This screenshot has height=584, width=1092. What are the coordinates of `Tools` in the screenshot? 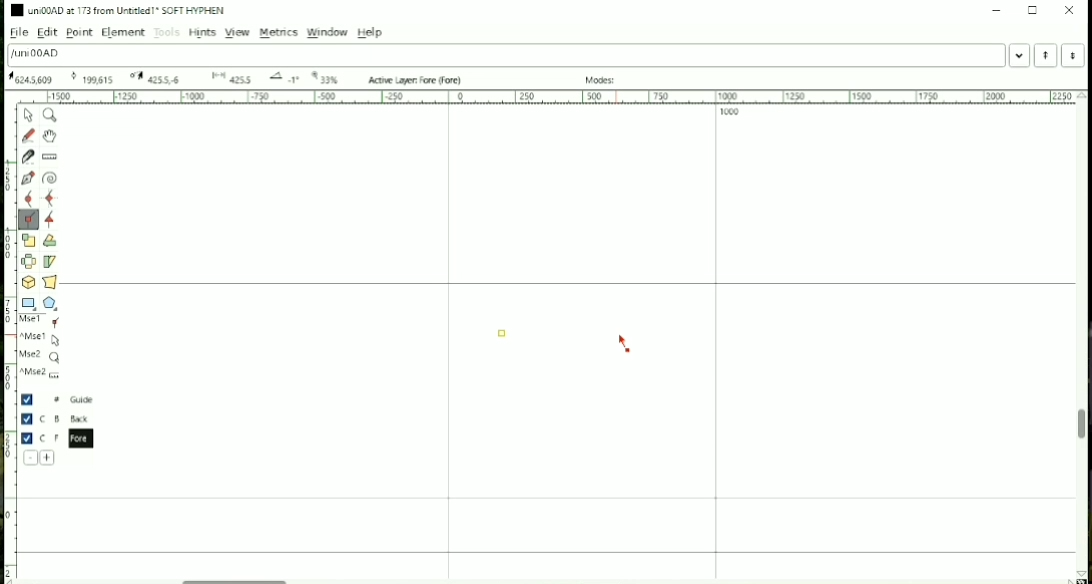 It's located at (167, 33).